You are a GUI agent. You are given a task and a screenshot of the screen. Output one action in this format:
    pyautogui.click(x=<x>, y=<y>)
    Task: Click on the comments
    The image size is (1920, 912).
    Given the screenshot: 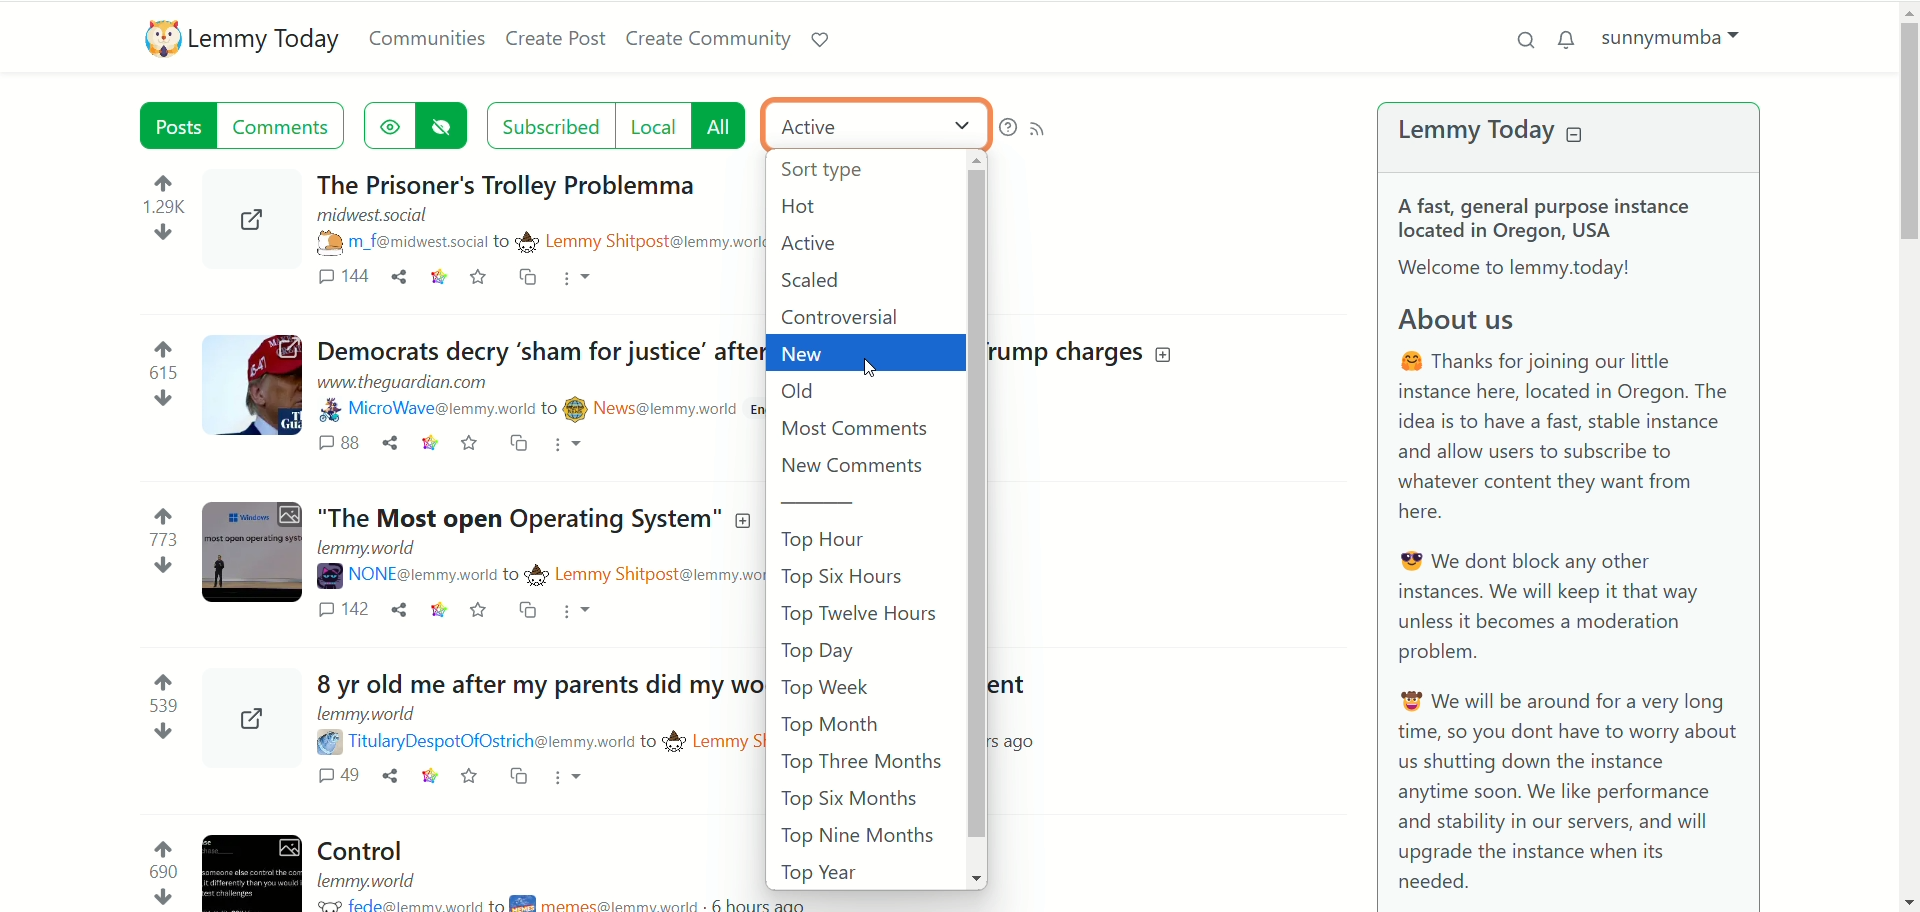 What is the action you would take?
    pyautogui.click(x=341, y=279)
    